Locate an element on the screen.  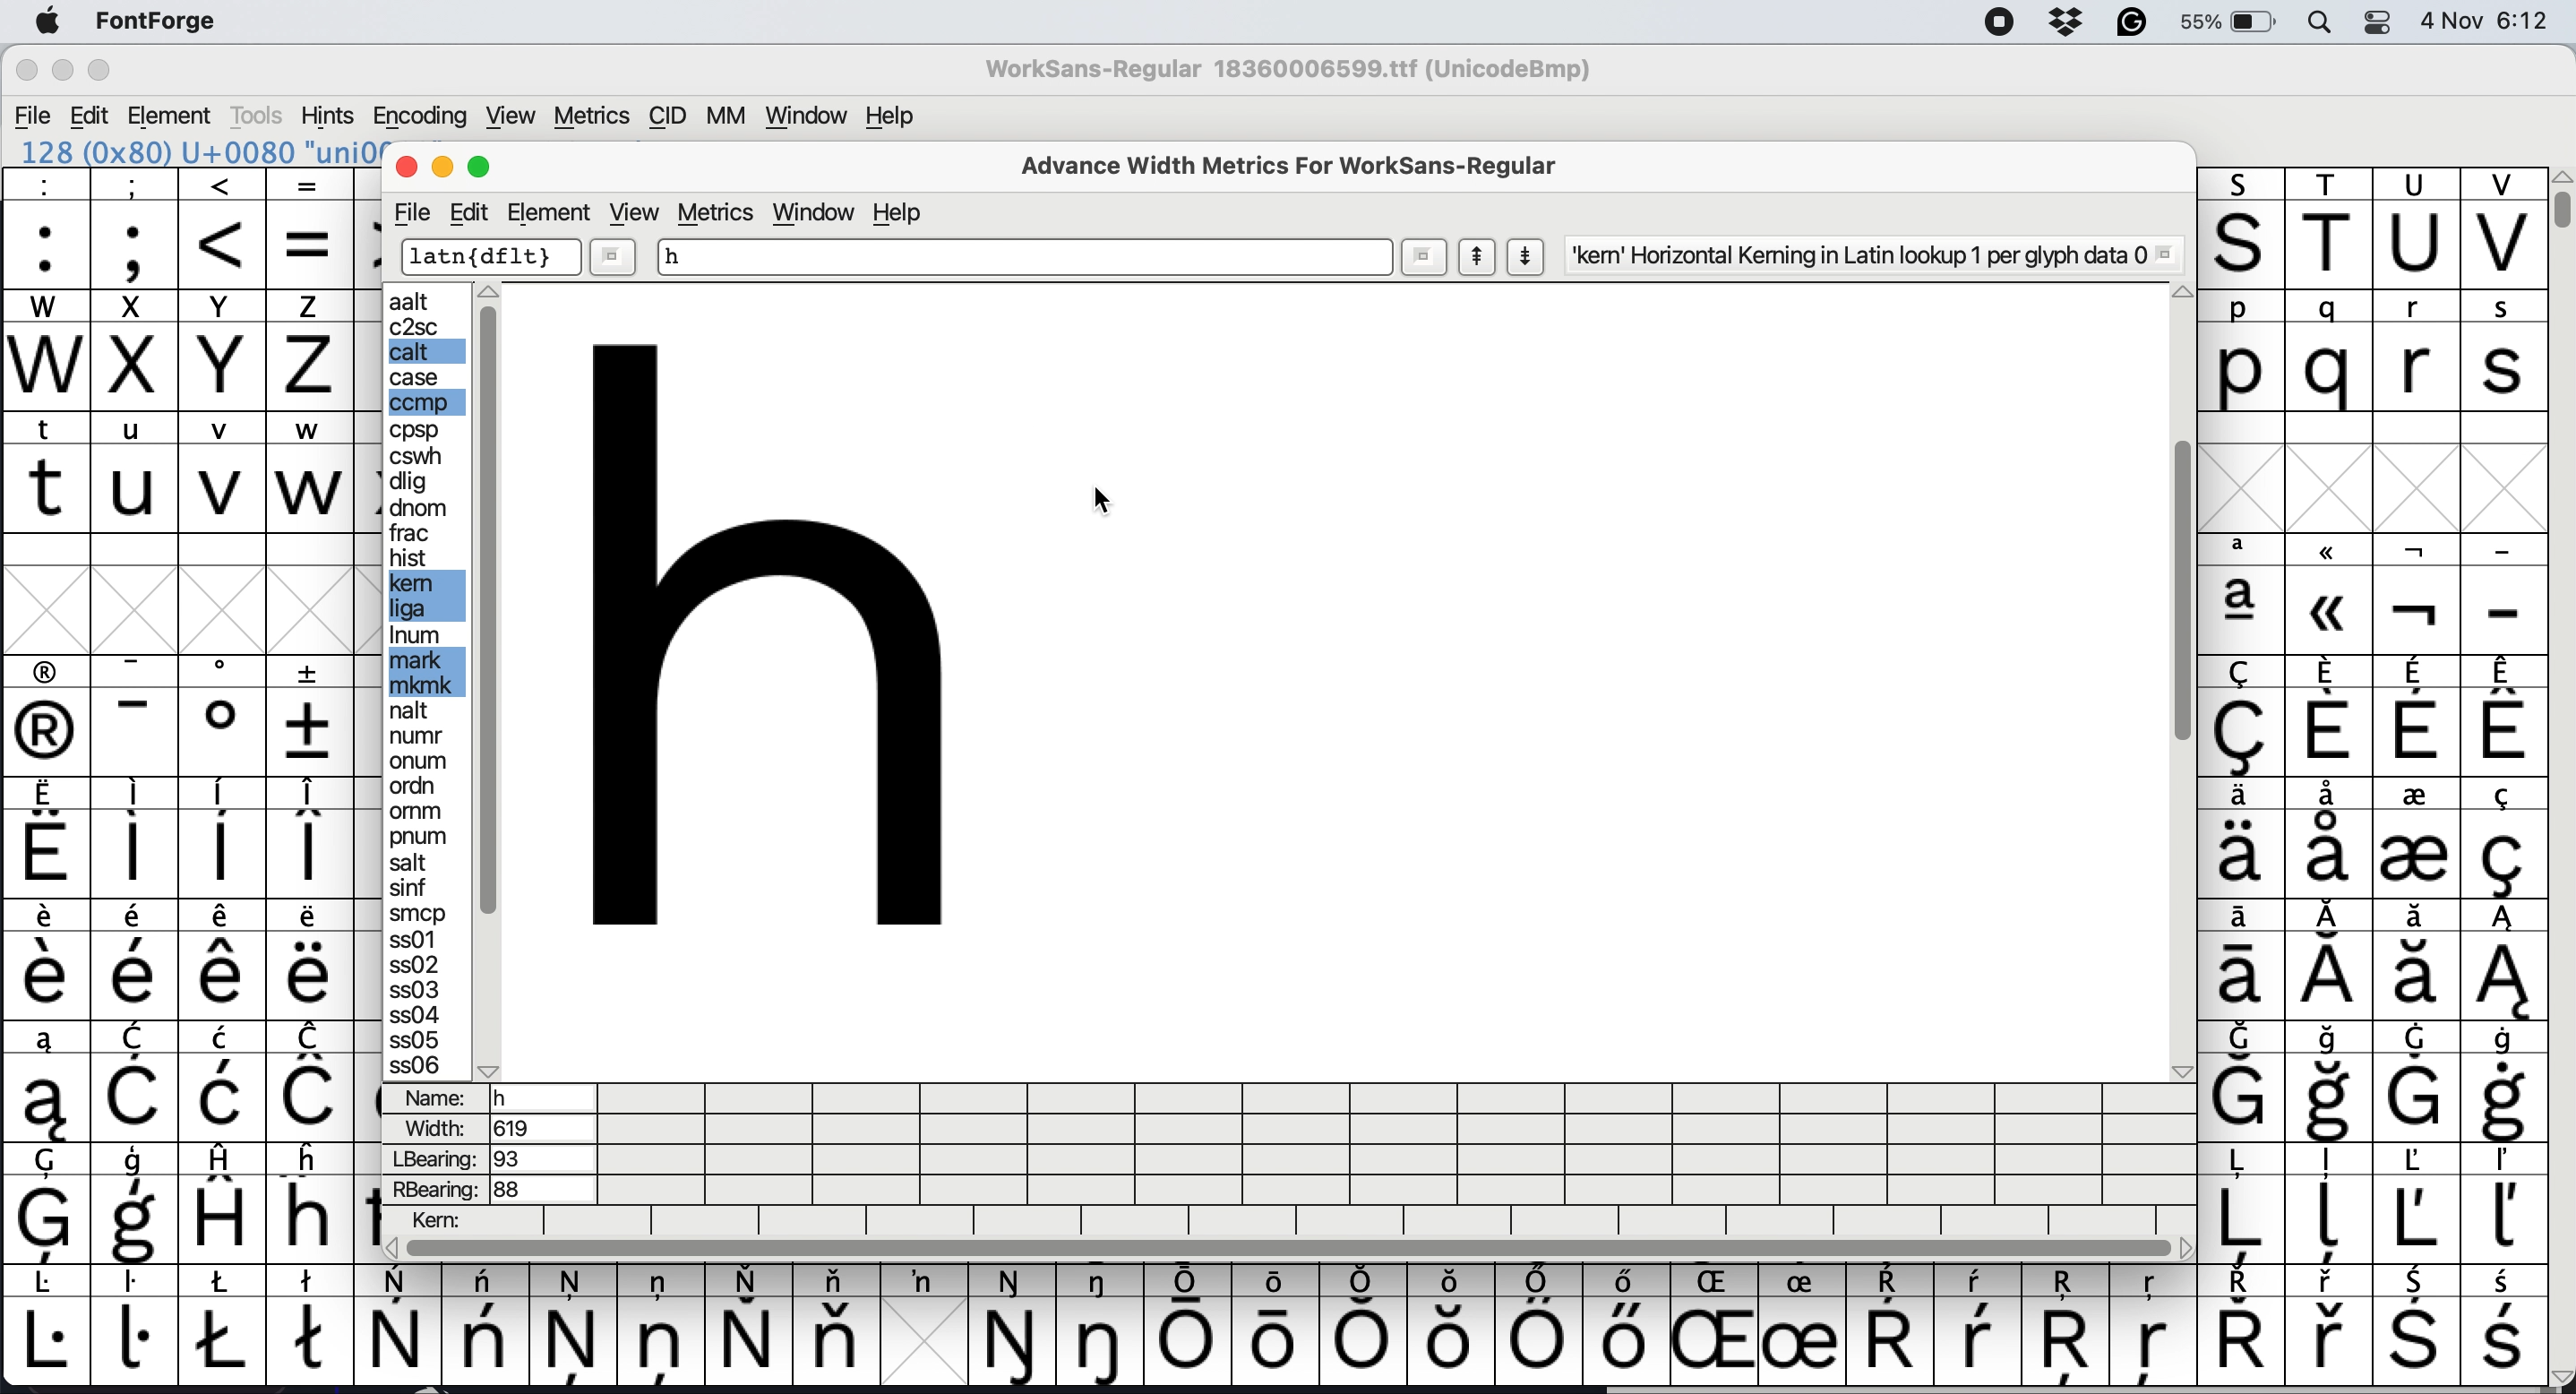
special characters is located at coordinates (175, 667).